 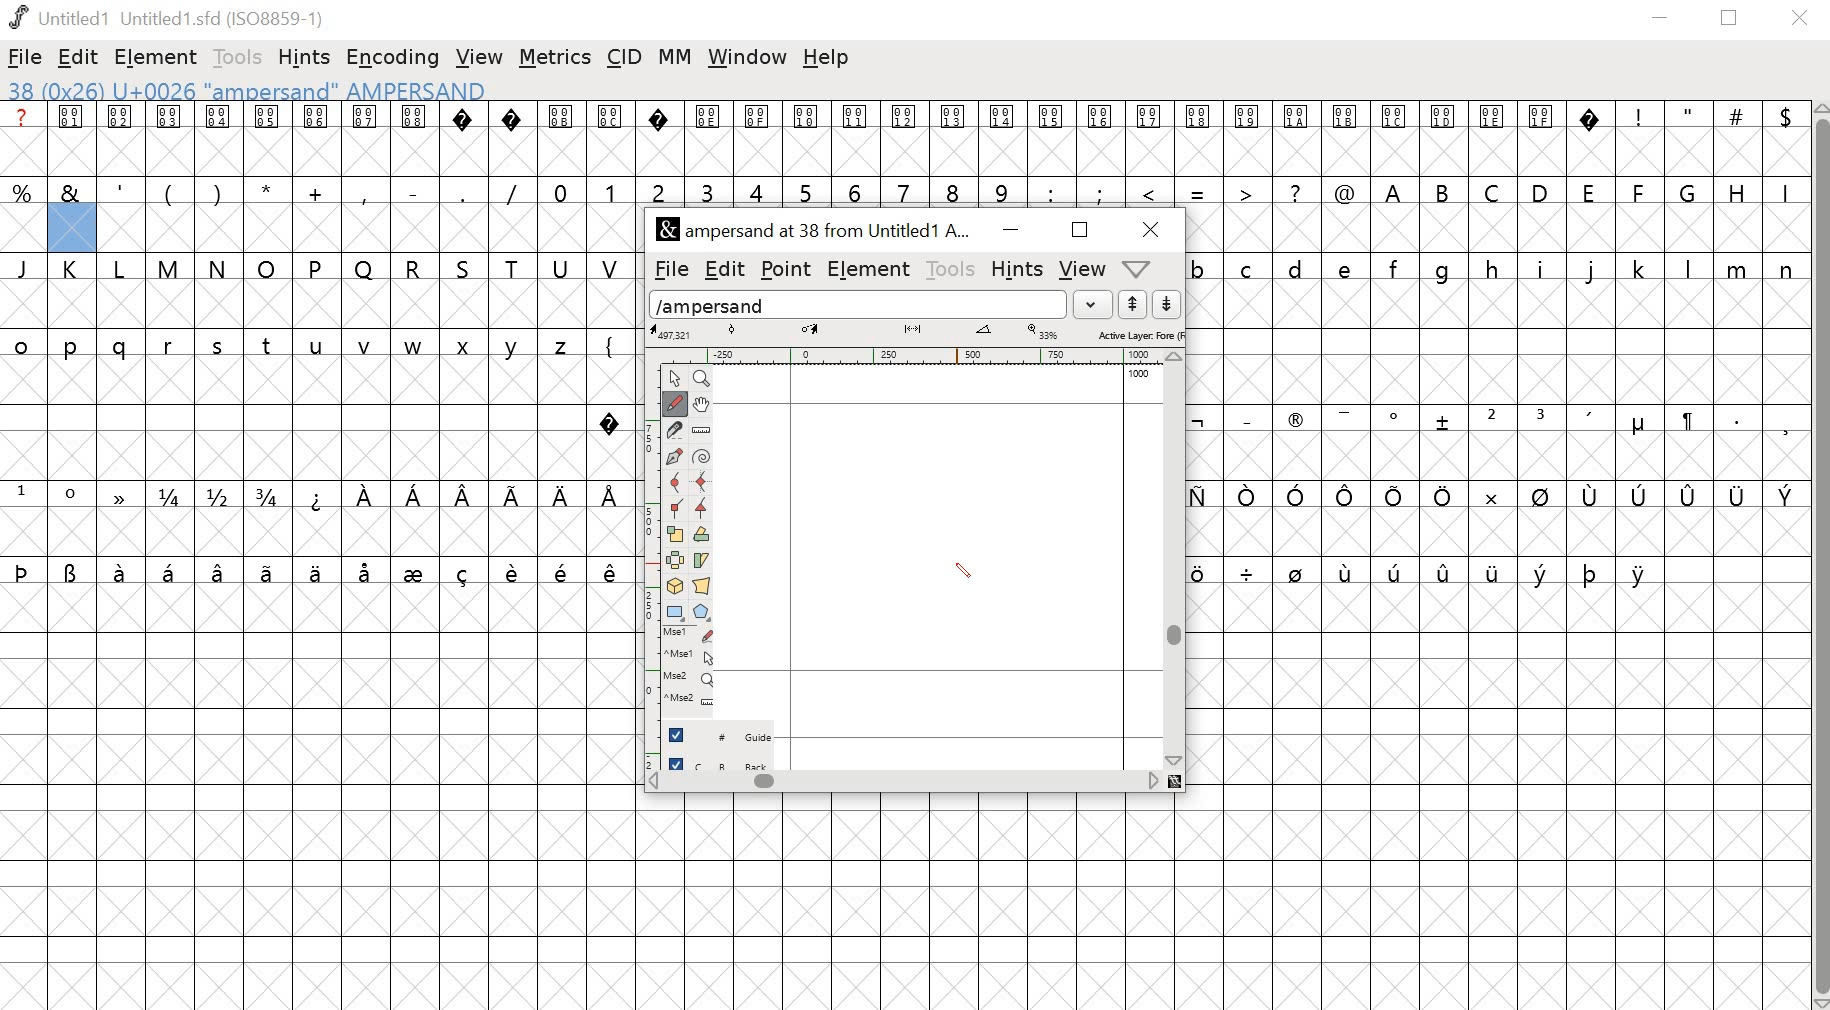 I want to click on l, so click(x=1690, y=268).